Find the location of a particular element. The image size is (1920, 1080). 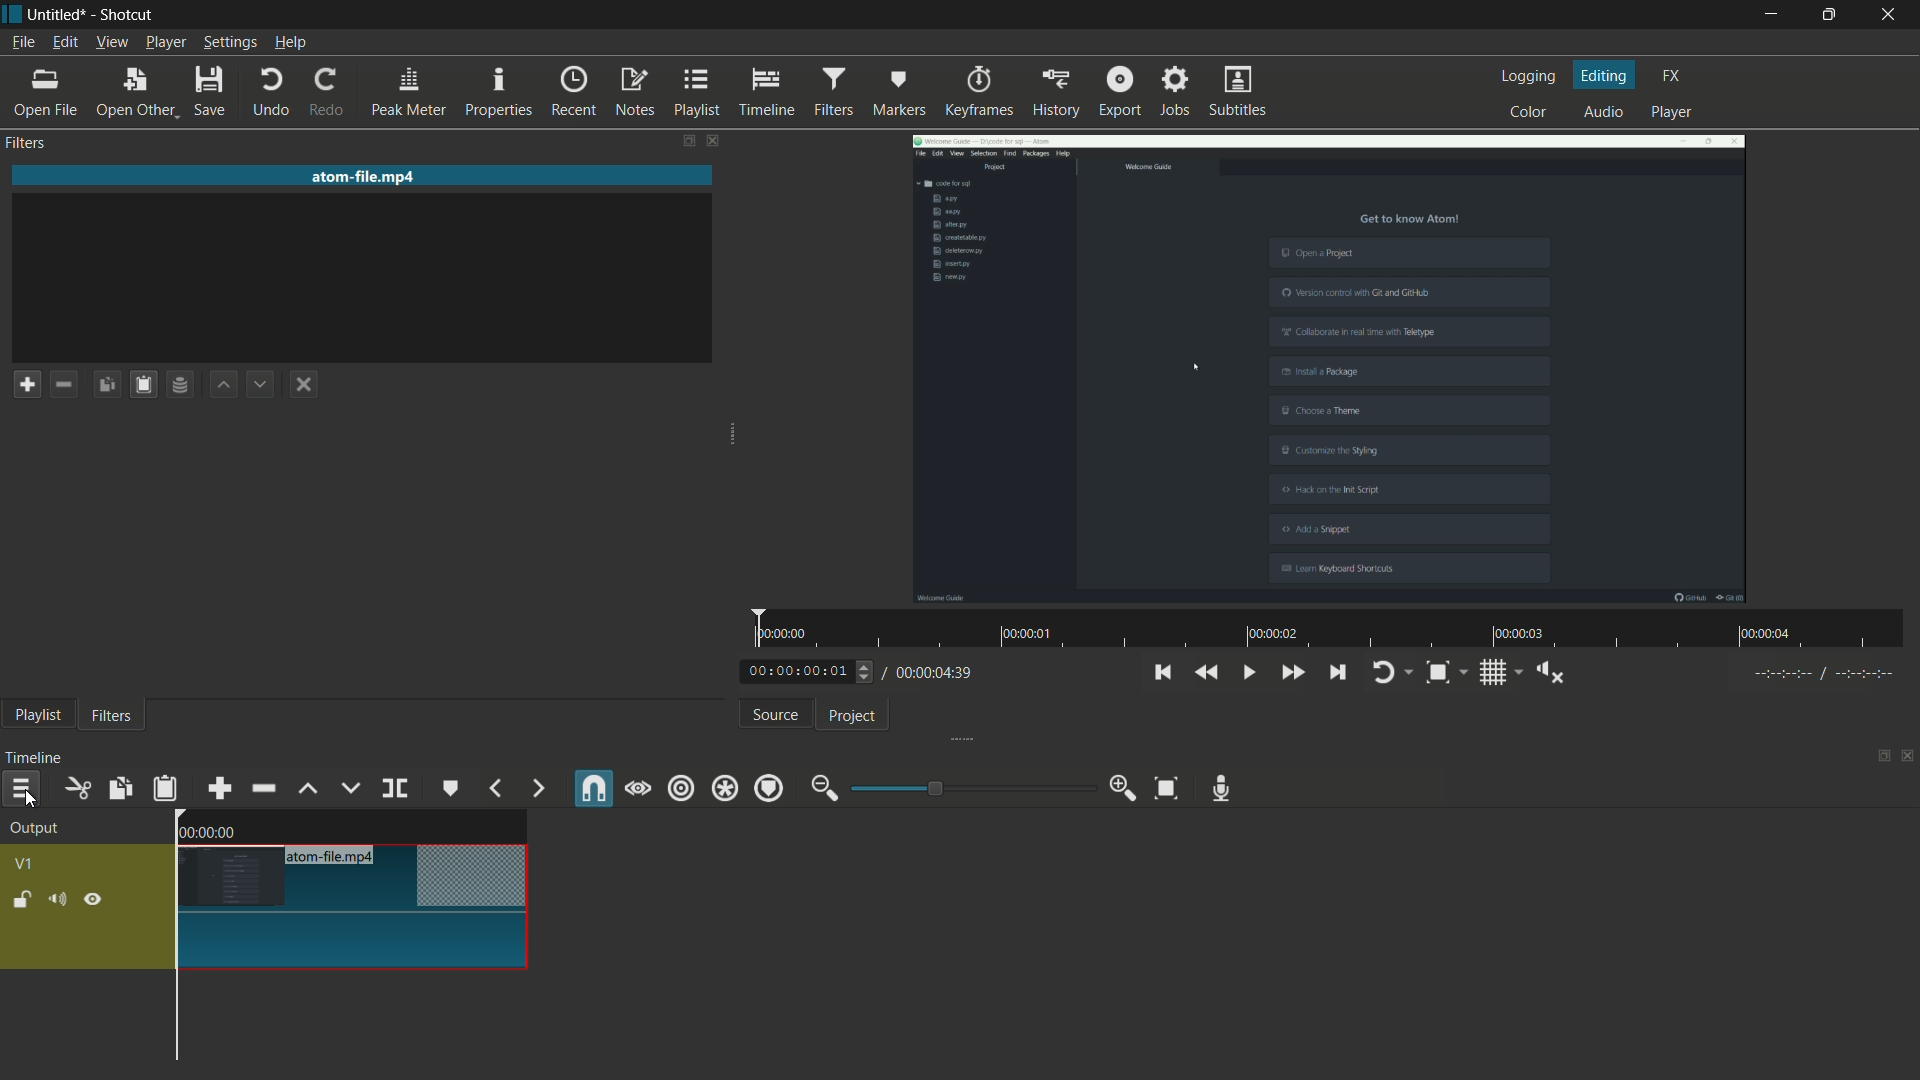

add a filter is located at coordinates (27, 384).